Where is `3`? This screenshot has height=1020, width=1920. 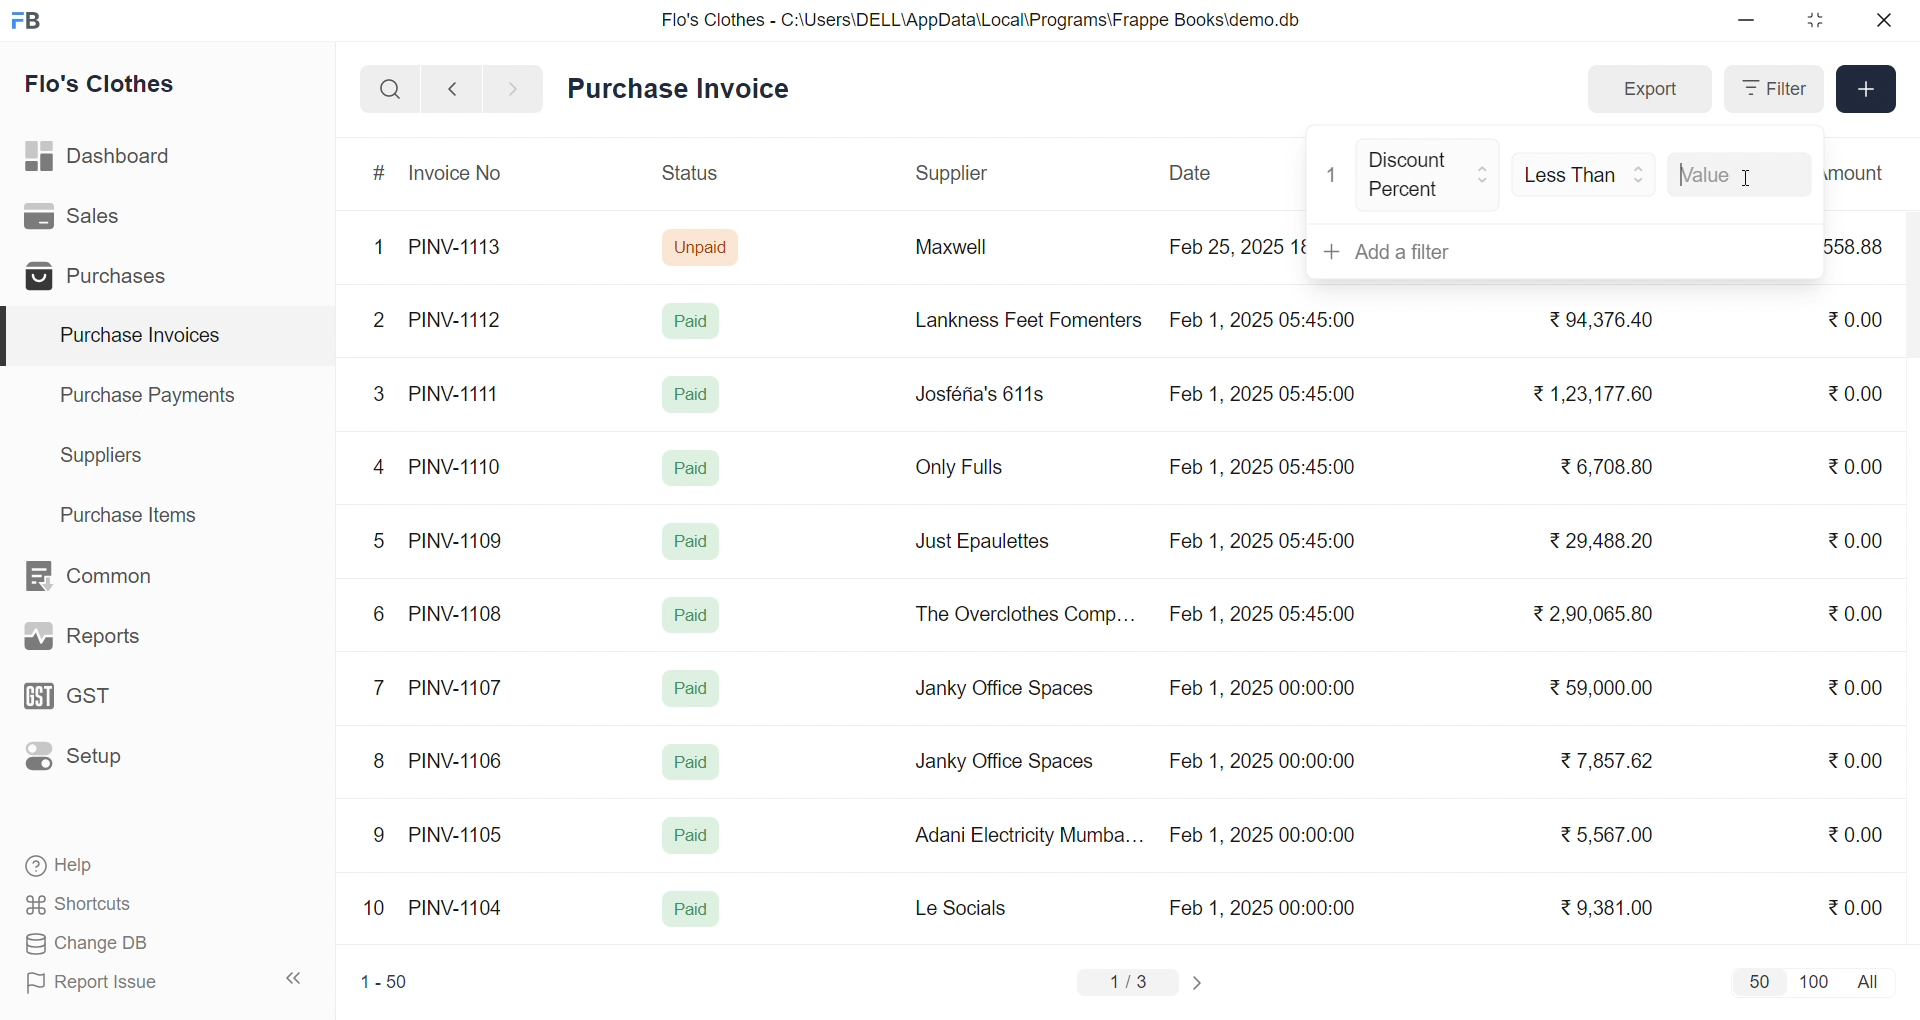
3 is located at coordinates (379, 393).